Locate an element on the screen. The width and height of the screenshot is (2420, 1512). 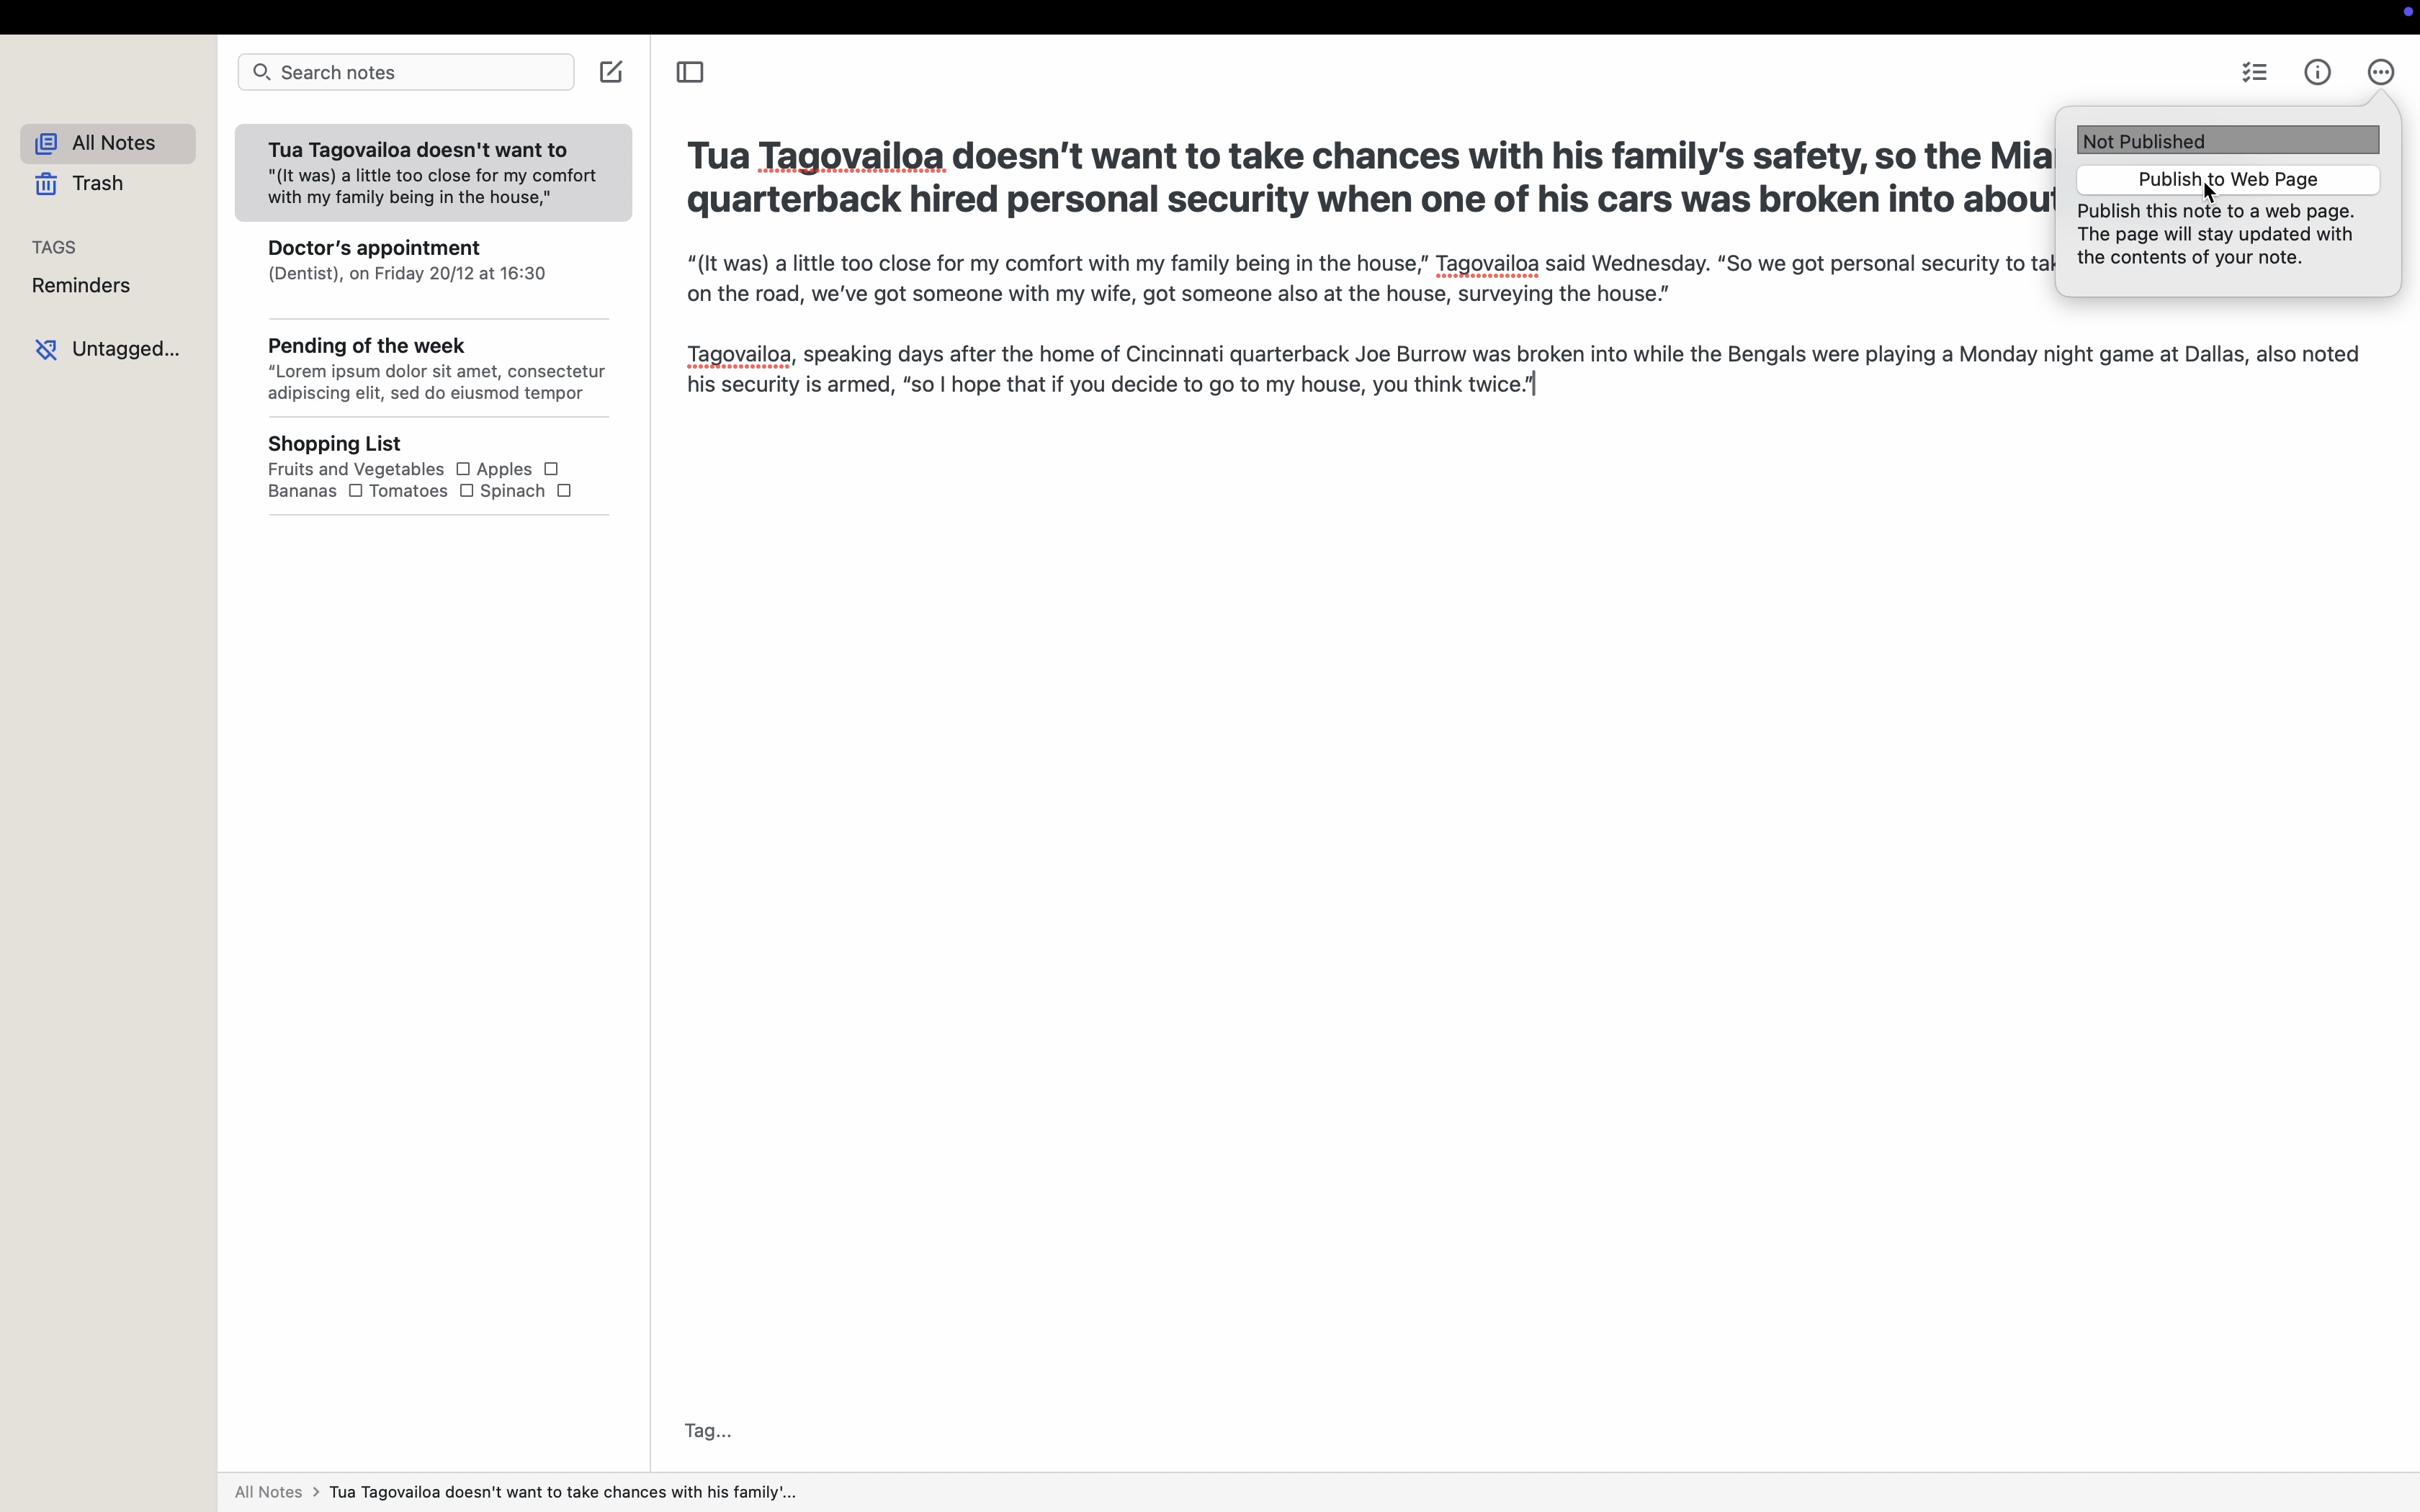
trash is located at coordinates (85, 187).